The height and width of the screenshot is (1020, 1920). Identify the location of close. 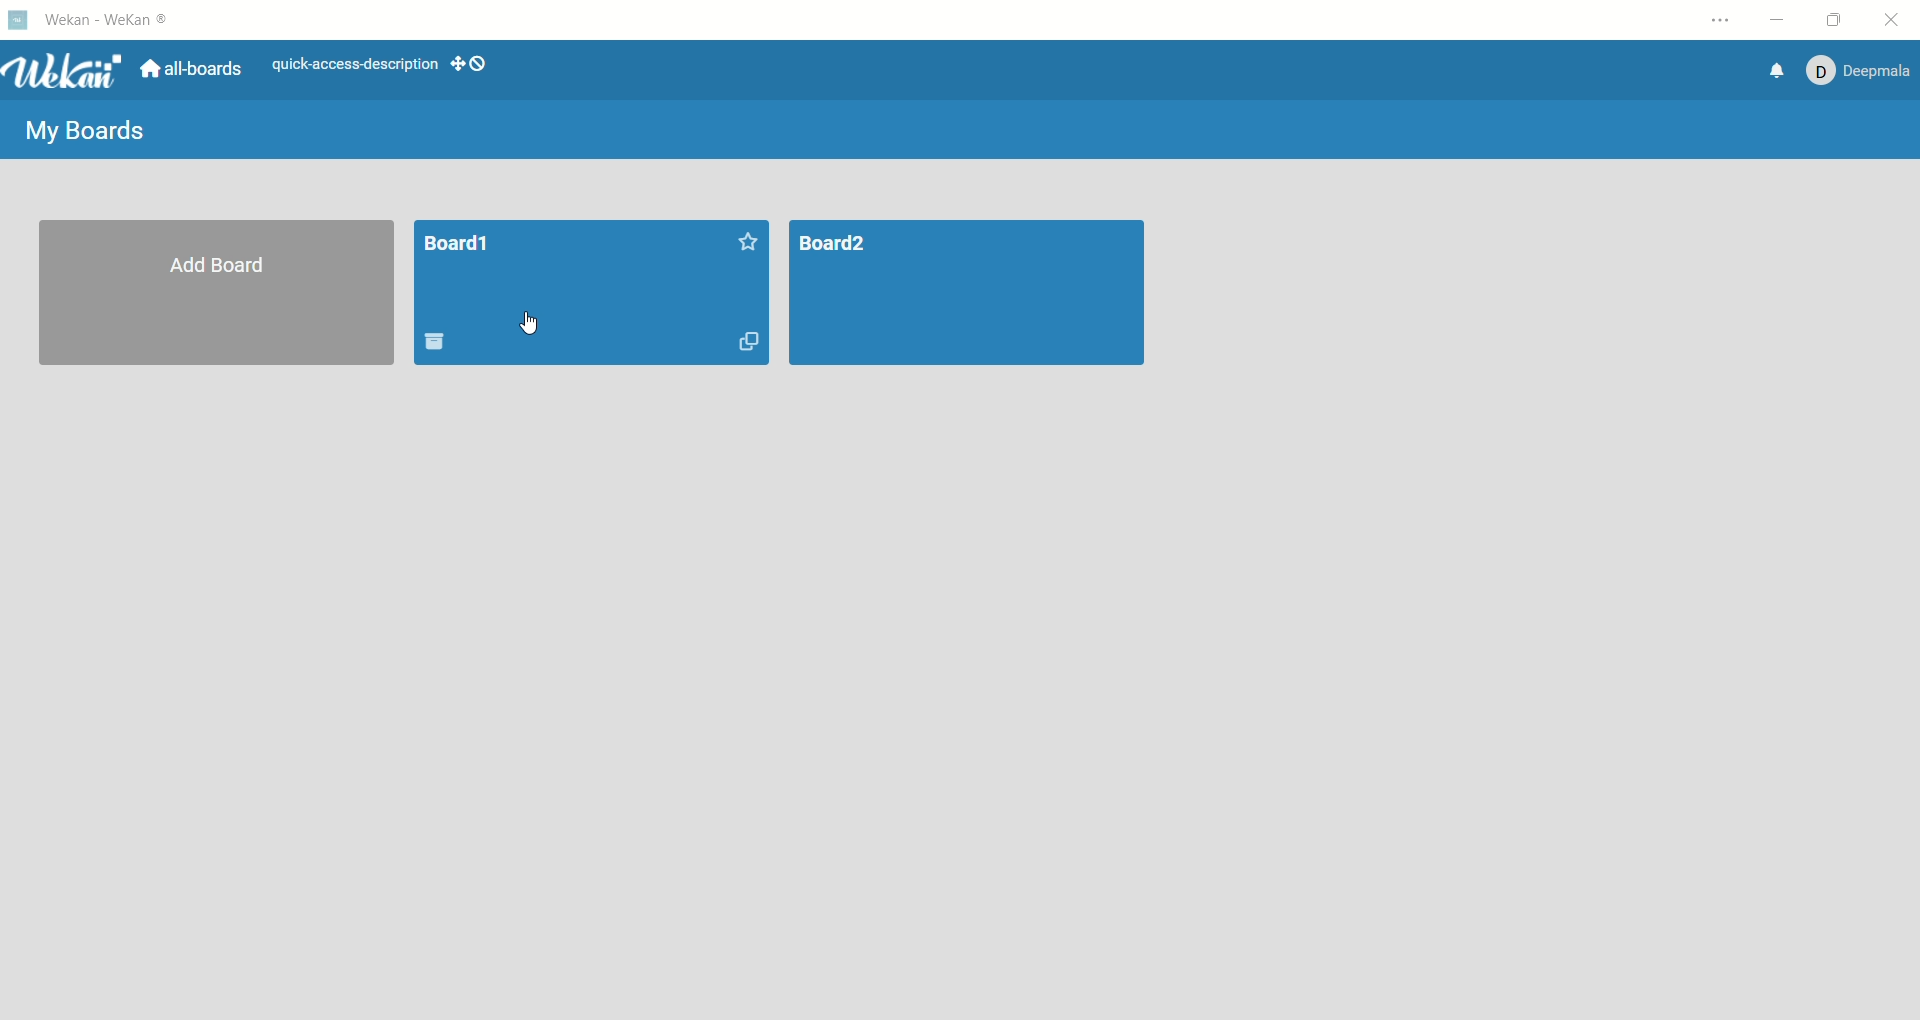
(1900, 19).